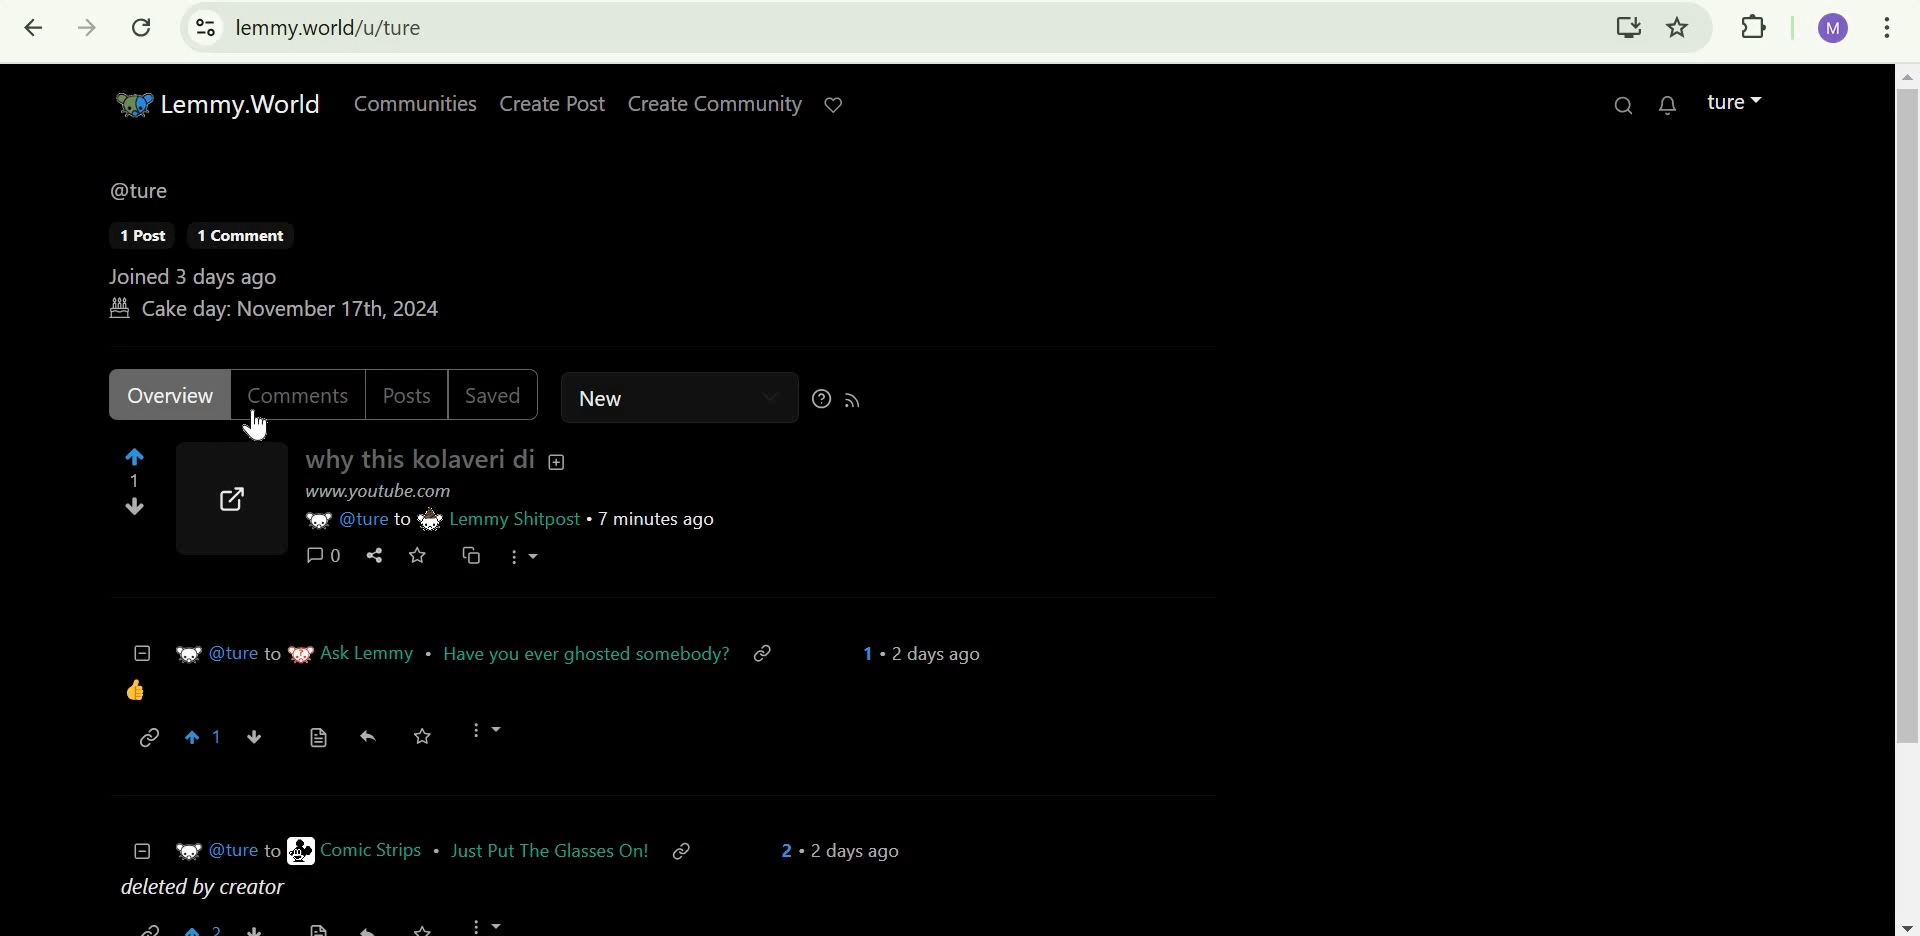  What do you see at coordinates (489, 728) in the screenshot?
I see `more` at bounding box center [489, 728].